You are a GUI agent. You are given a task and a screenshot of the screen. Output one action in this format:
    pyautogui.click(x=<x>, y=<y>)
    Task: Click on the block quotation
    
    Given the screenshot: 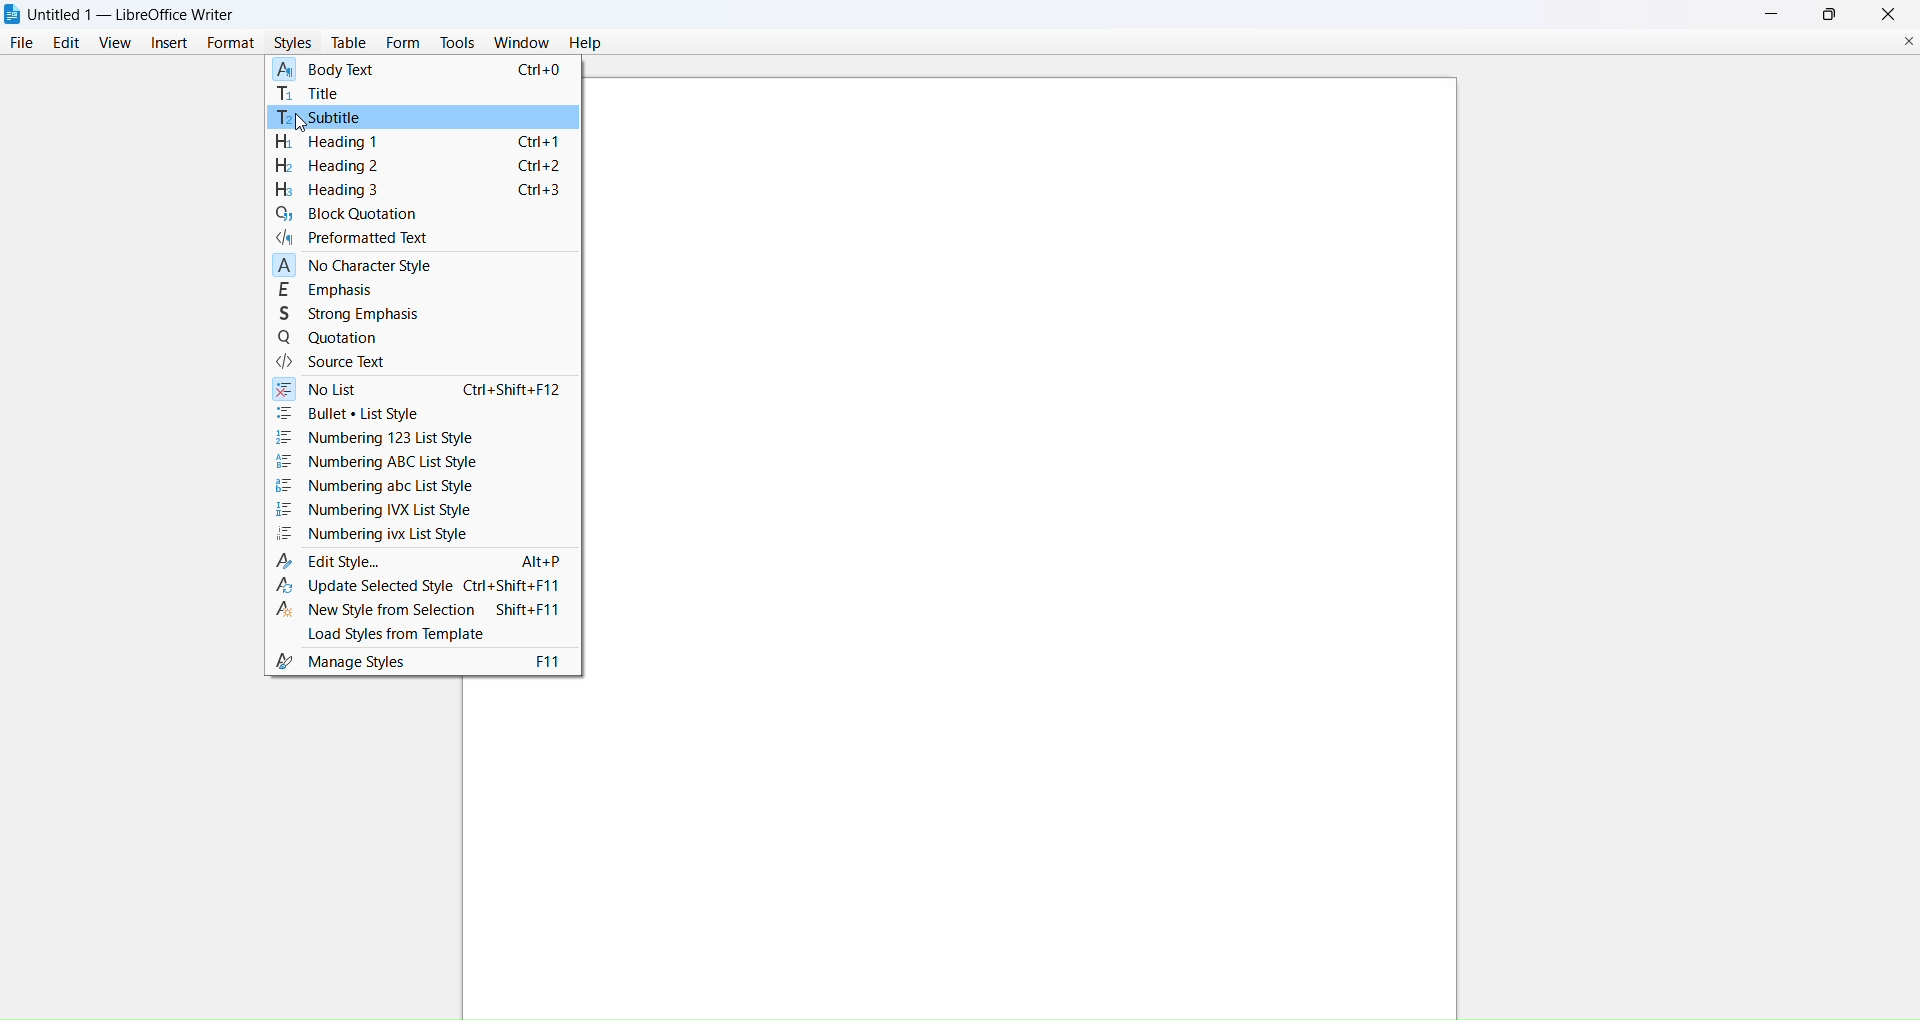 What is the action you would take?
    pyautogui.click(x=351, y=215)
    